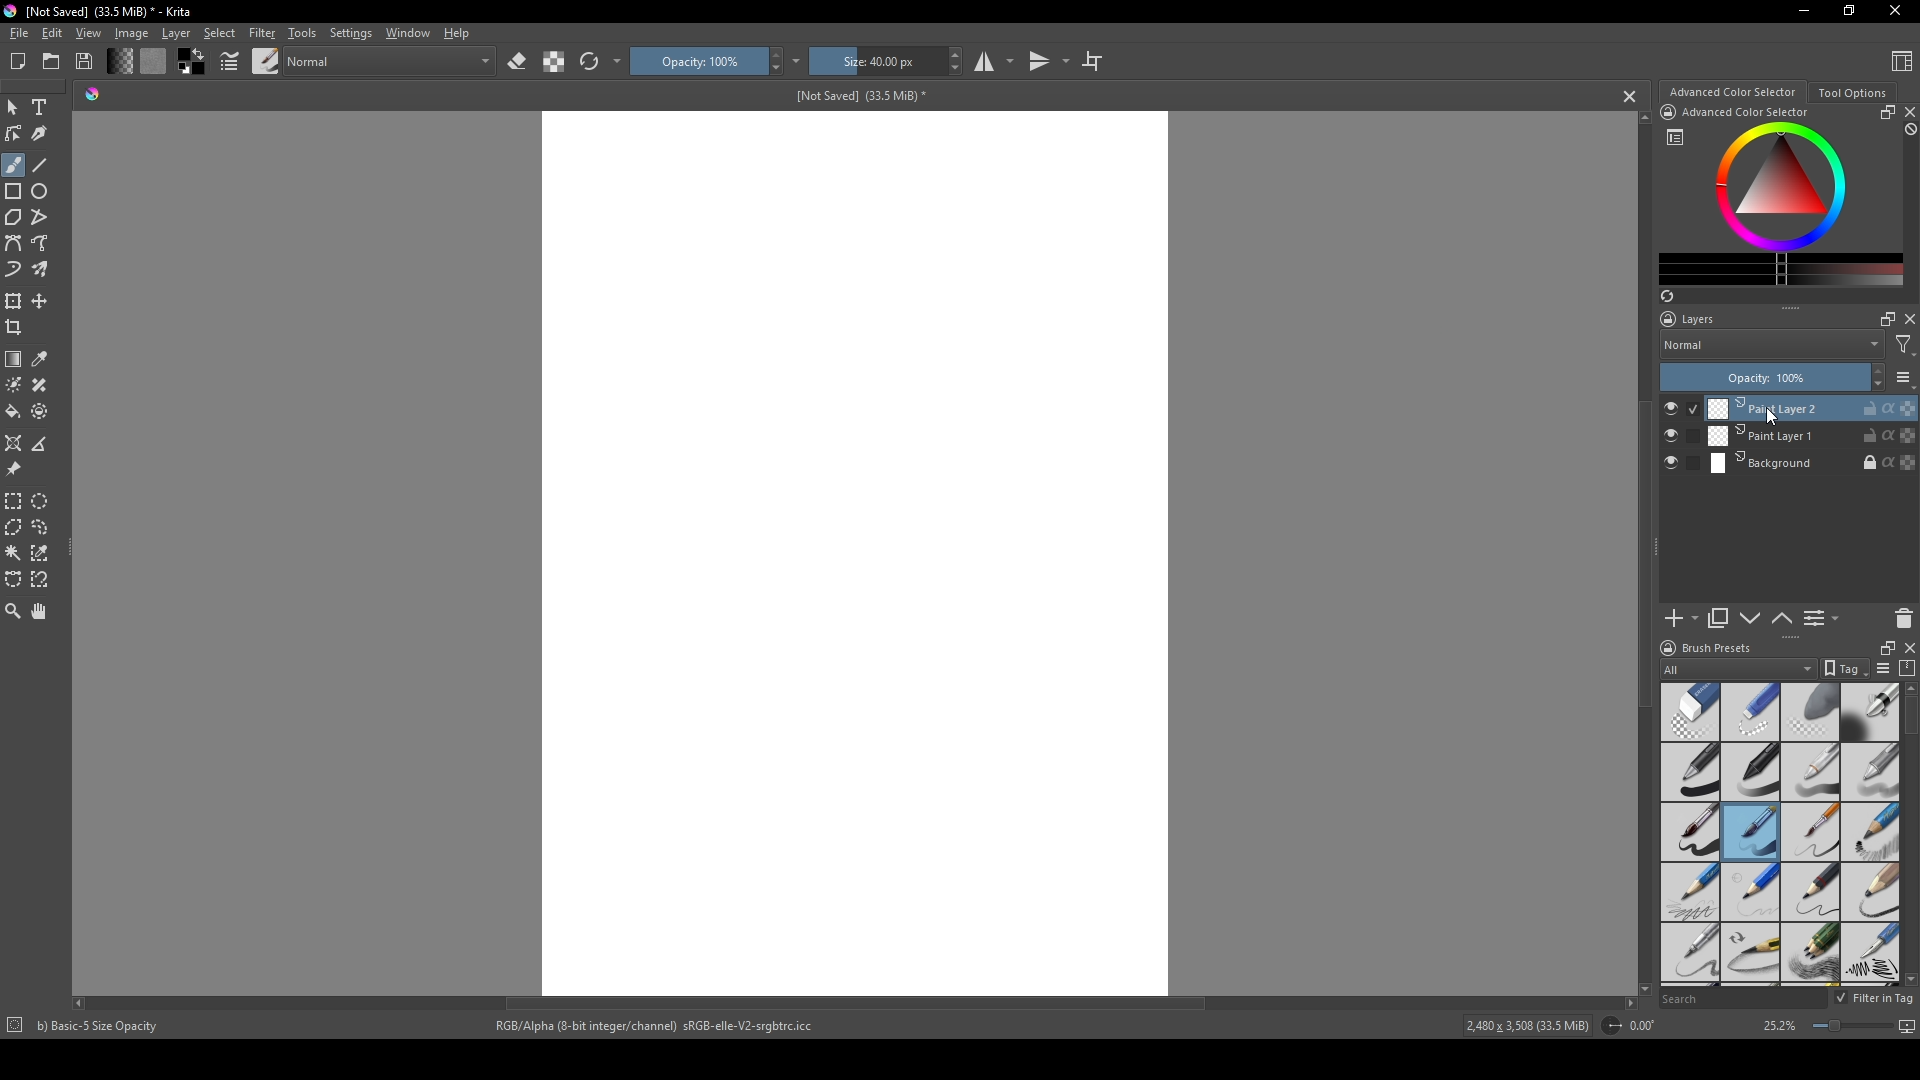  Describe the element at coordinates (42, 133) in the screenshot. I see `calligraphy` at that location.